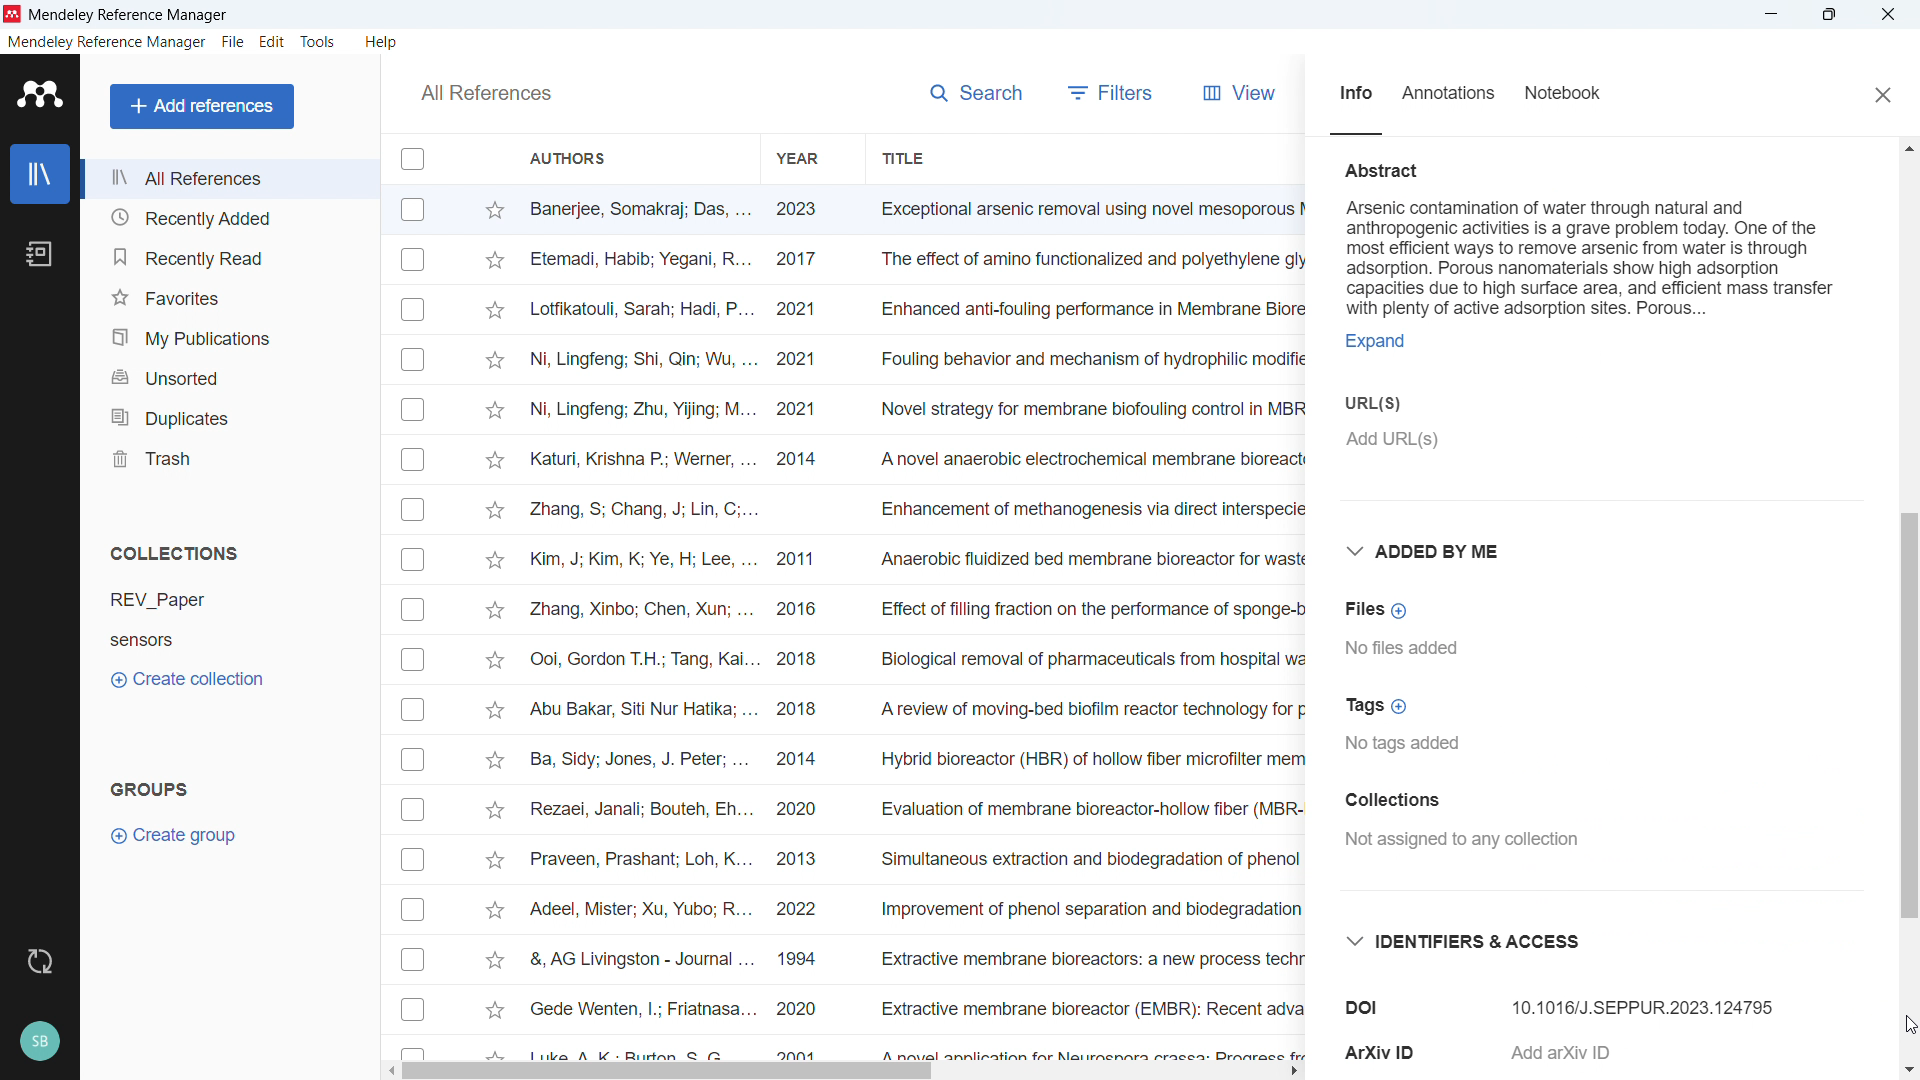 The height and width of the screenshot is (1080, 1920). I want to click on biological removal of pharmaceuticals from hospital wastewater in a pilot-scal, so click(1083, 660).